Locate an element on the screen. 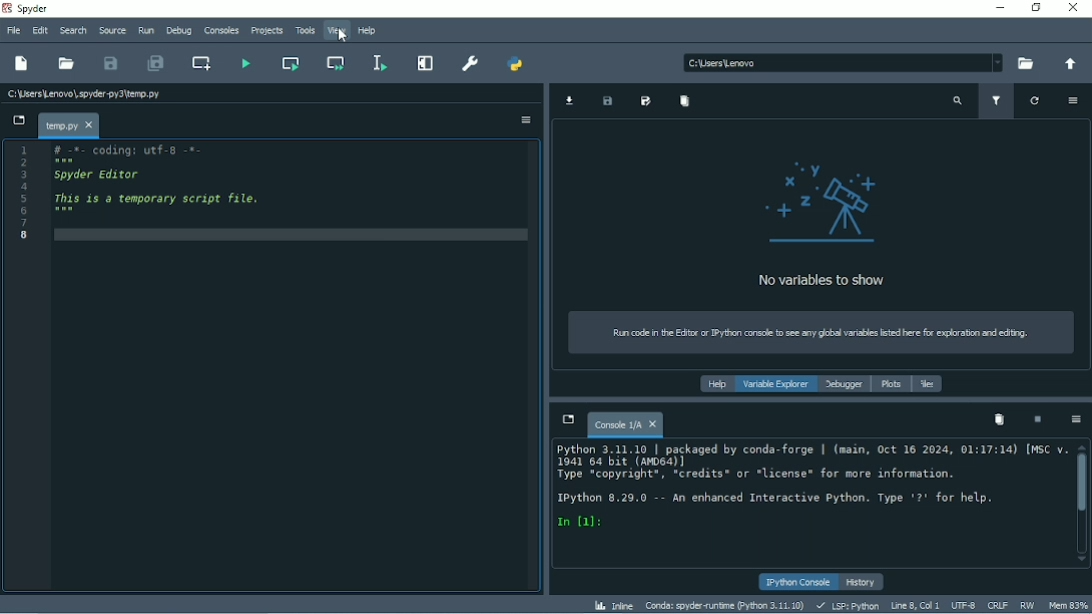 Image resolution: width=1092 pixels, height=614 pixels. Save file     is located at coordinates (111, 63).